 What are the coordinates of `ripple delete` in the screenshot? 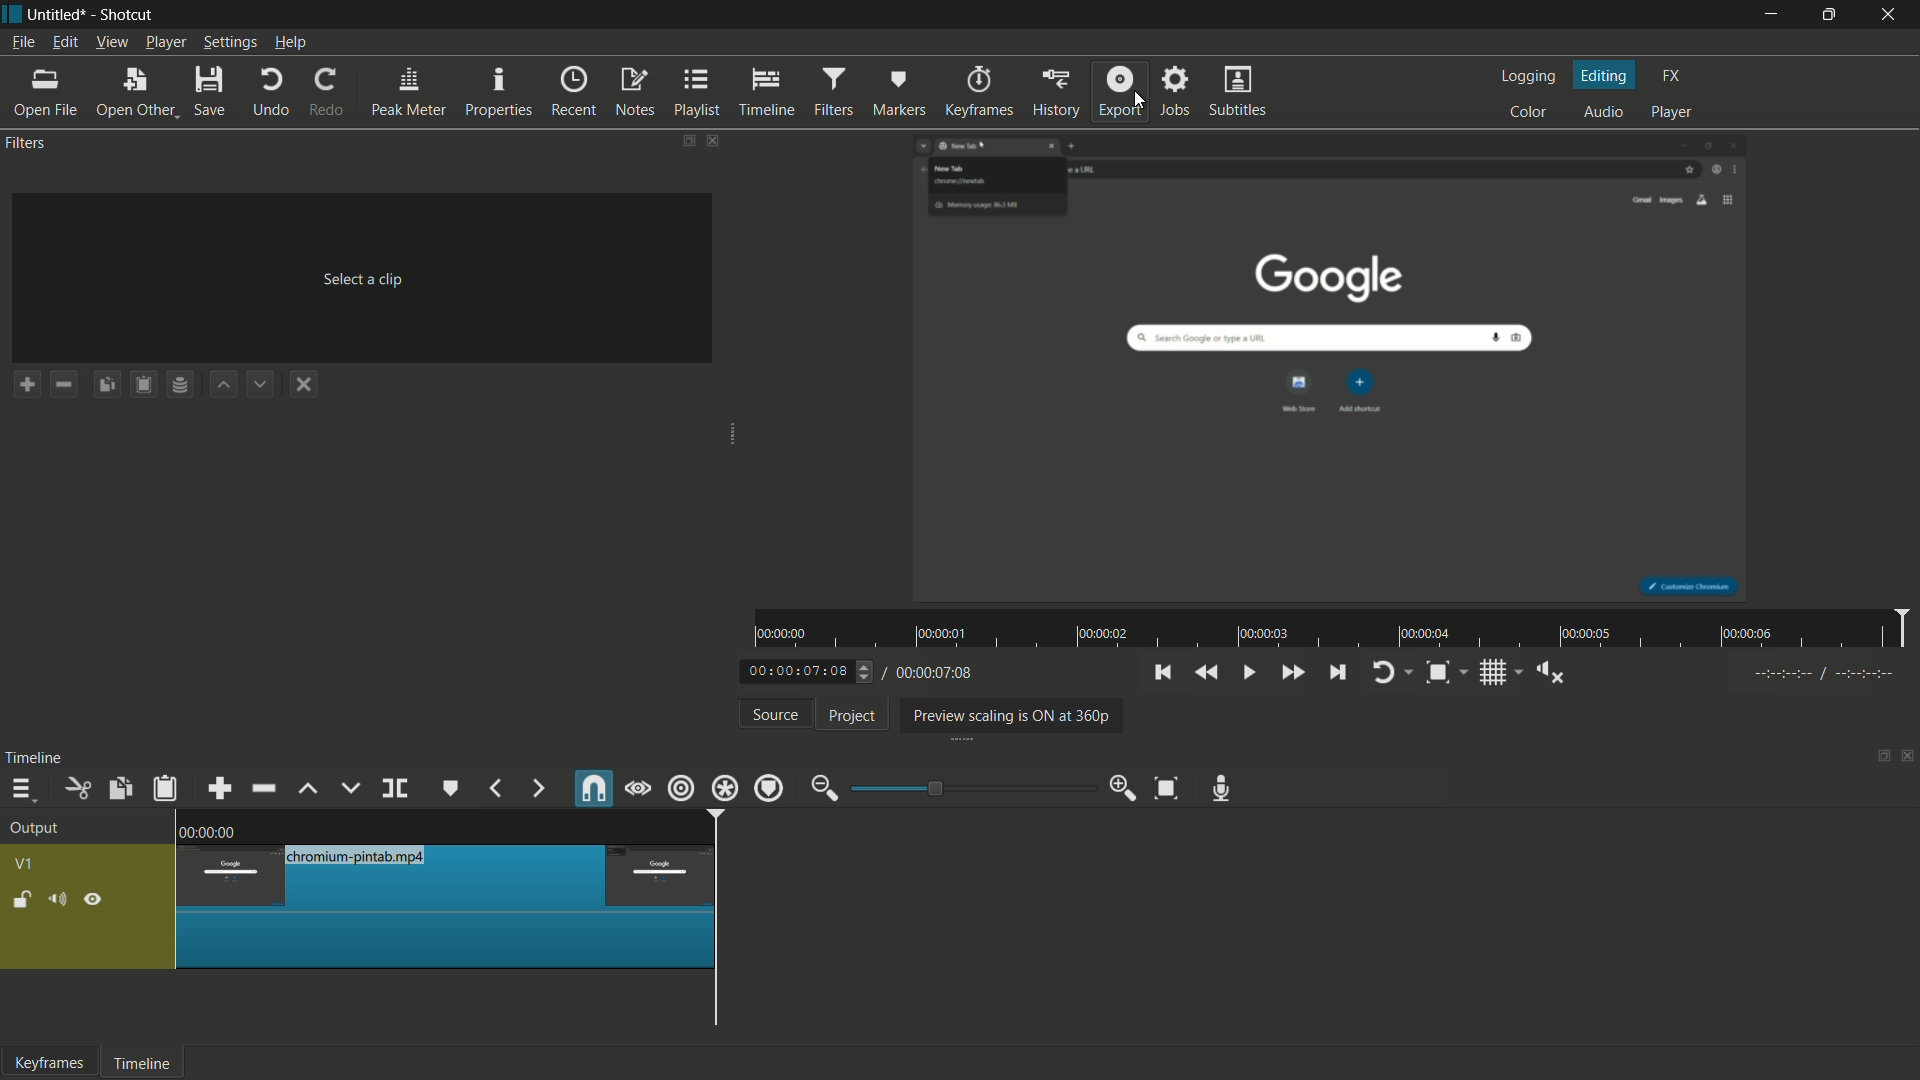 It's located at (266, 788).